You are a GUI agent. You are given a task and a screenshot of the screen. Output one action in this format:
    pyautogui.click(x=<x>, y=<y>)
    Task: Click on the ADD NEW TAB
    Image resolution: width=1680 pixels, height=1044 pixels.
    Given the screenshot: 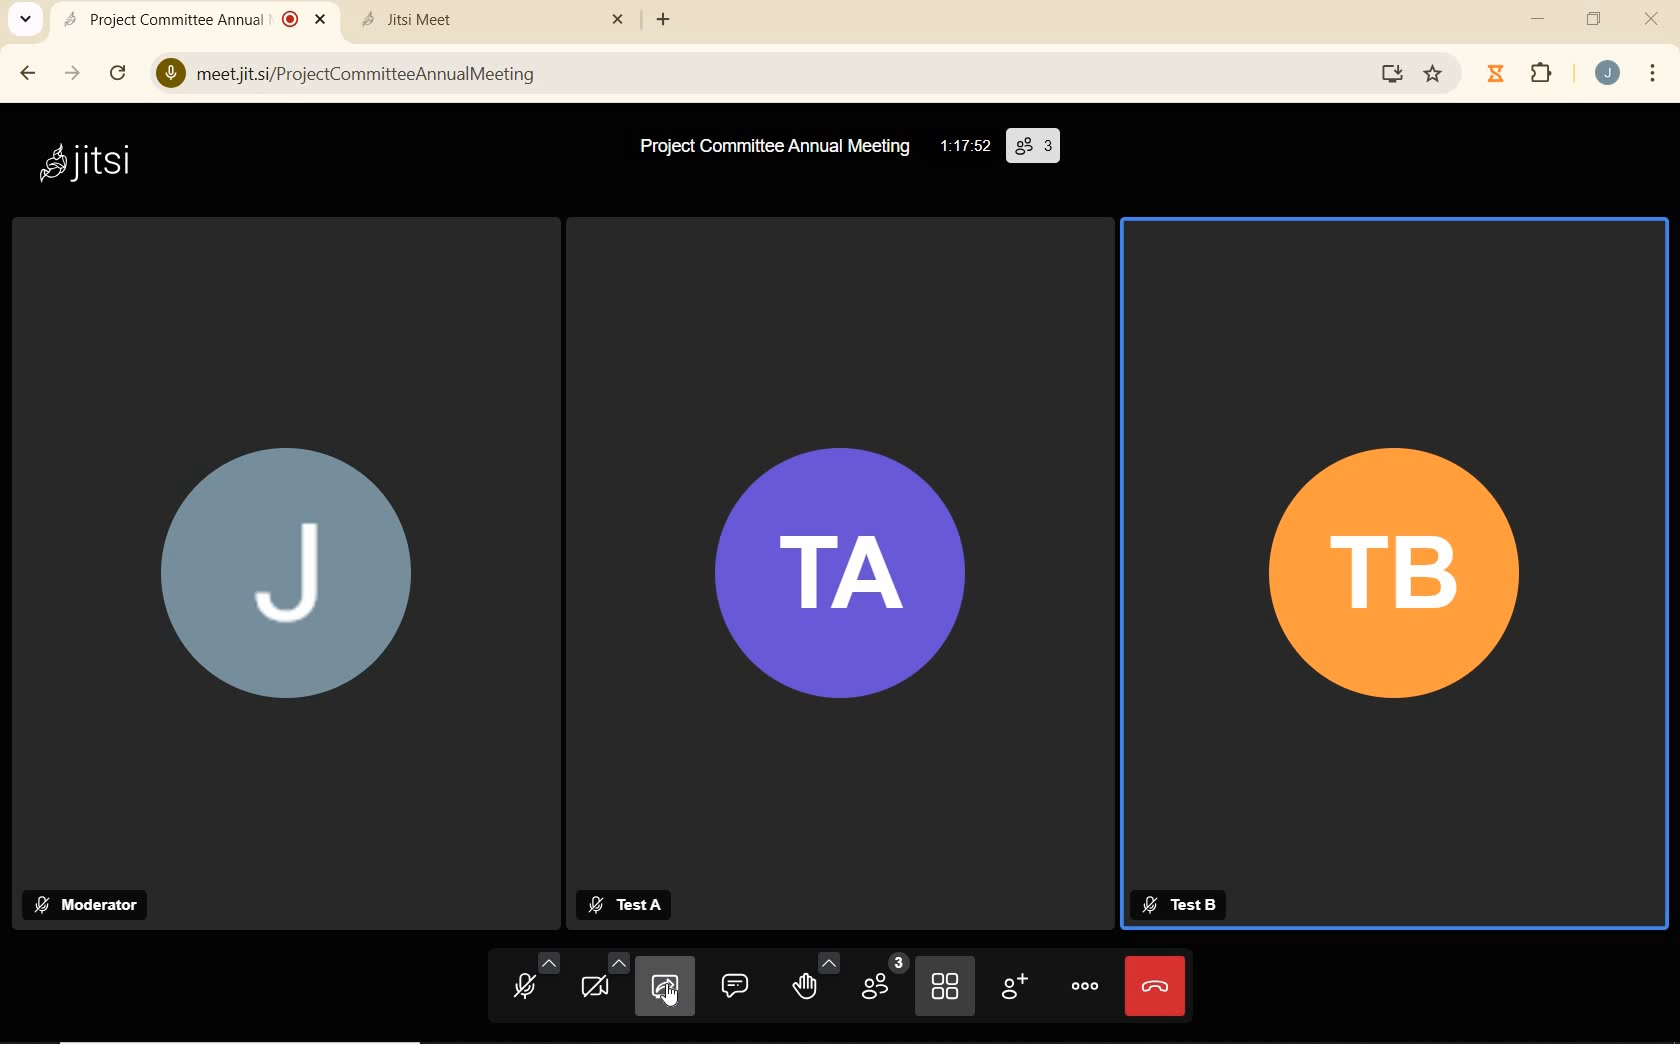 What is the action you would take?
    pyautogui.click(x=664, y=19)
    